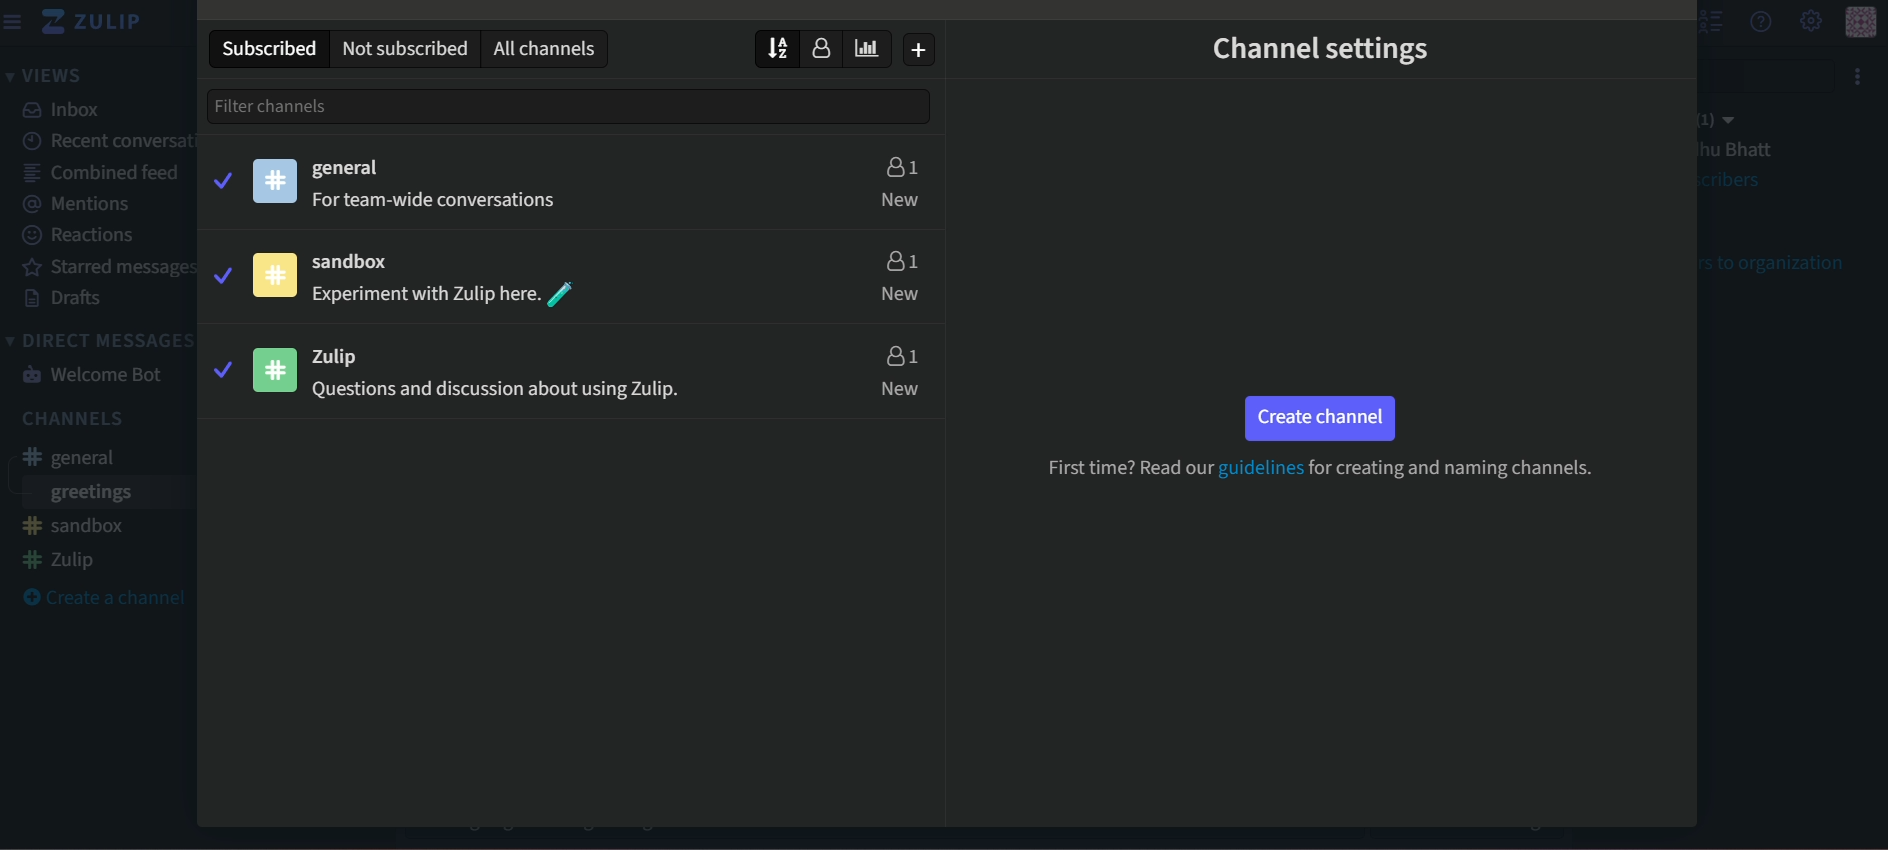  What do you see at coordinates (899, 276) in the screenshot?
I see `users` at bounding box center [899, 276].